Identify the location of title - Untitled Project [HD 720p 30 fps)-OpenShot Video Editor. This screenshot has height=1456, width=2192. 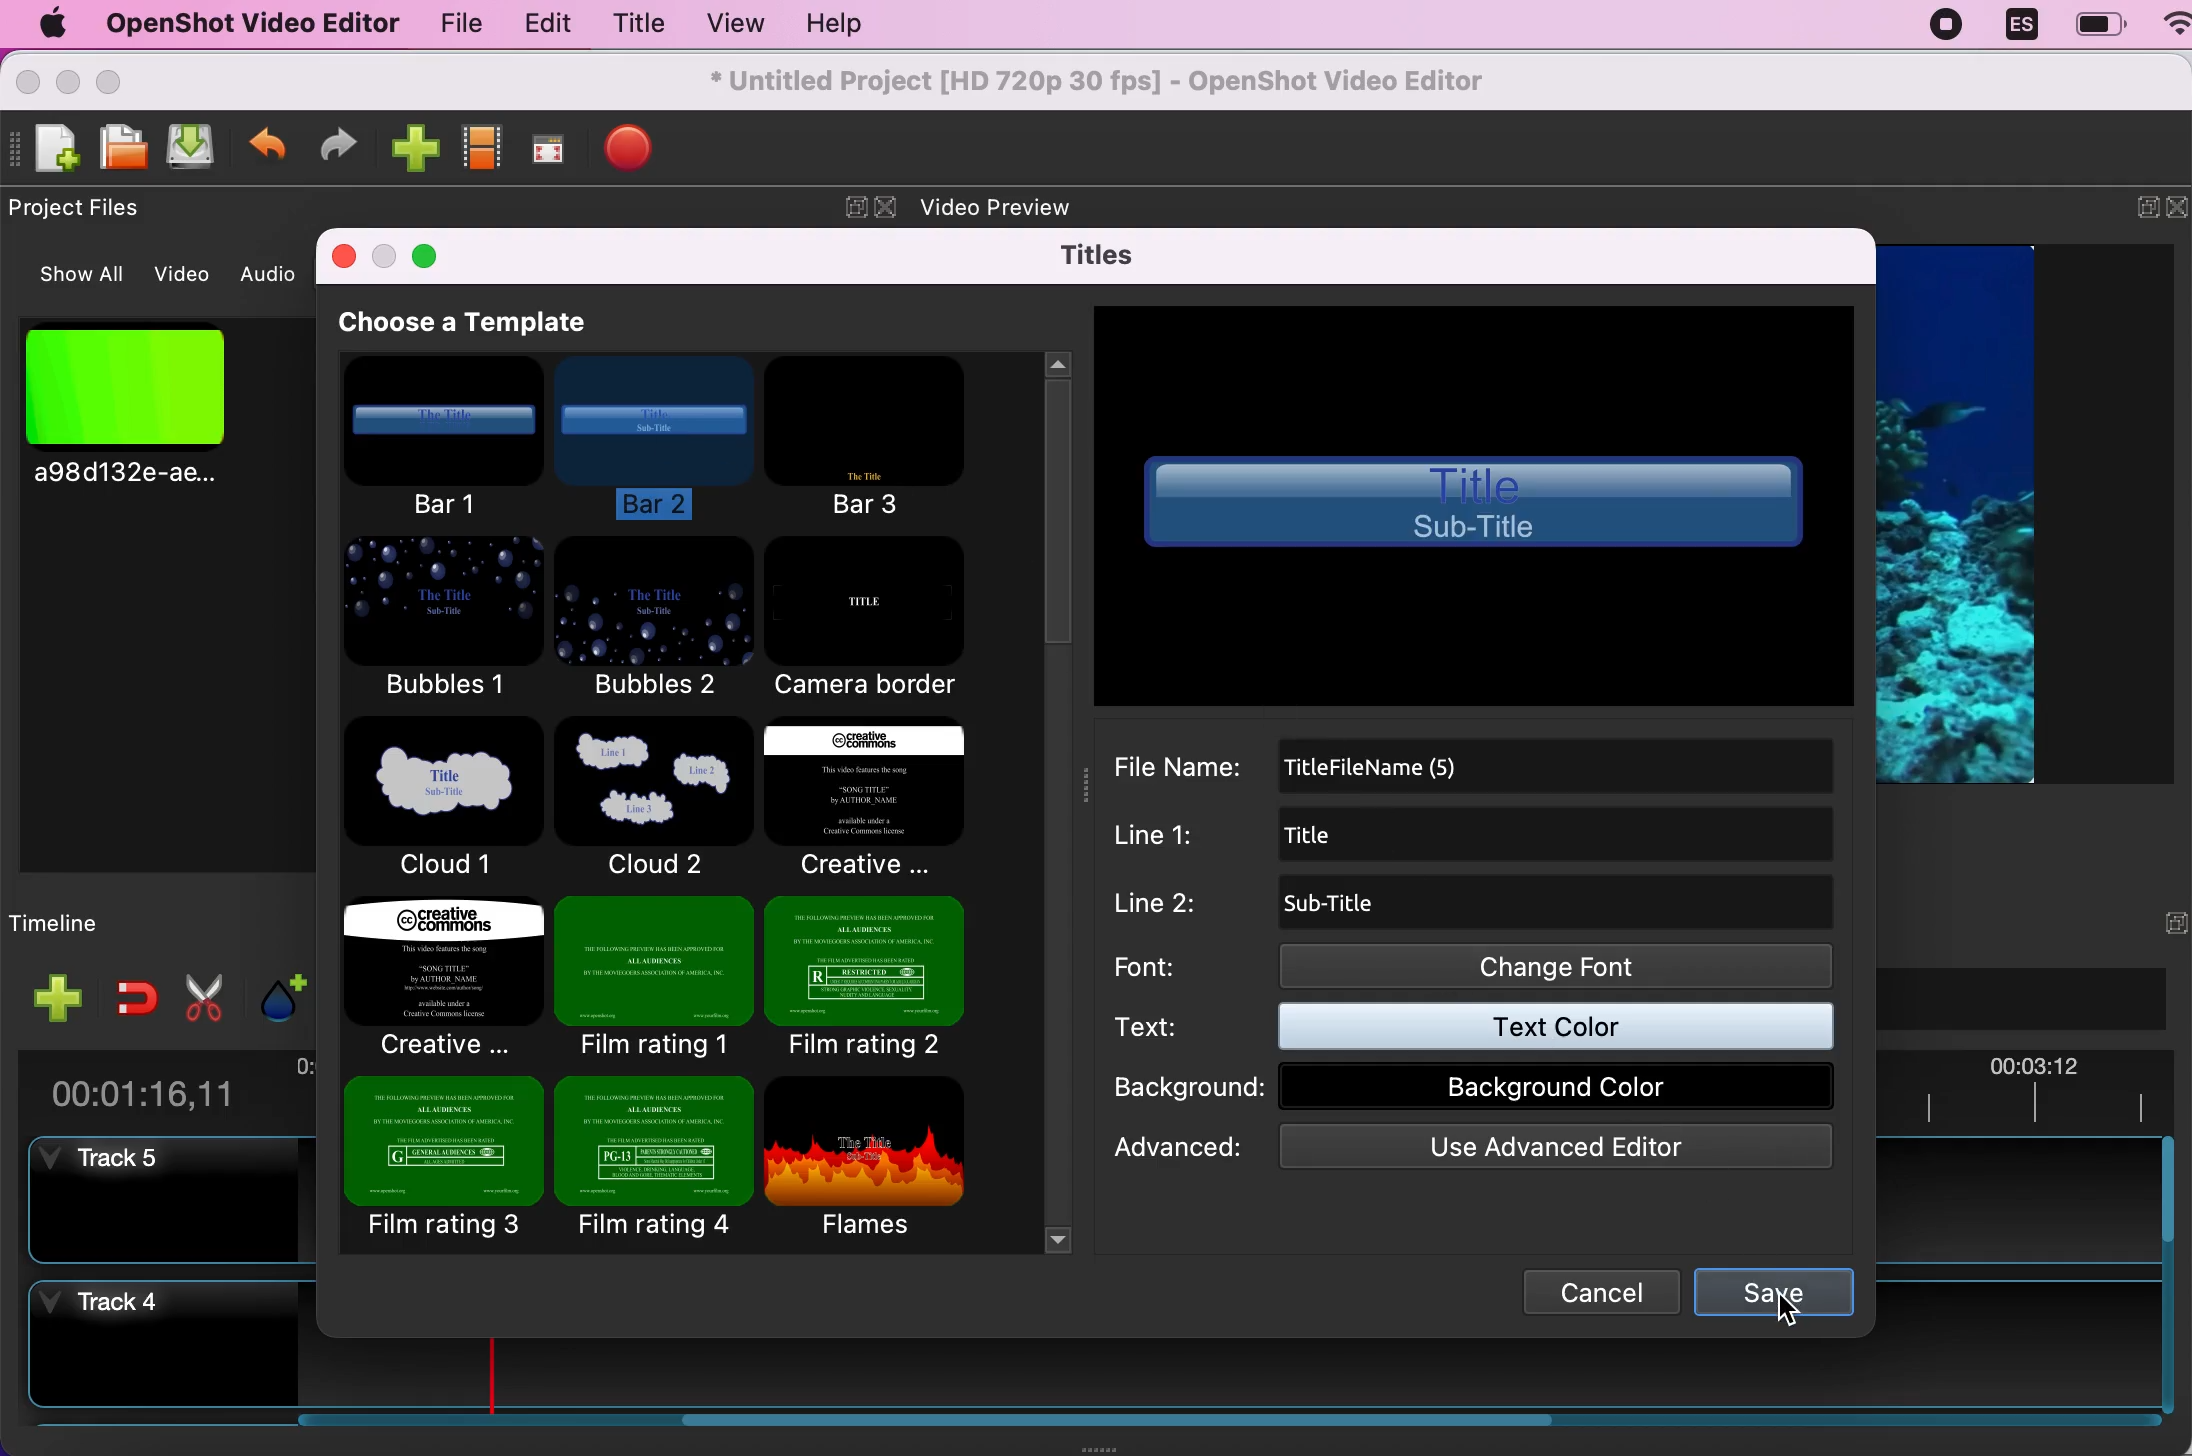
(1100, 83).